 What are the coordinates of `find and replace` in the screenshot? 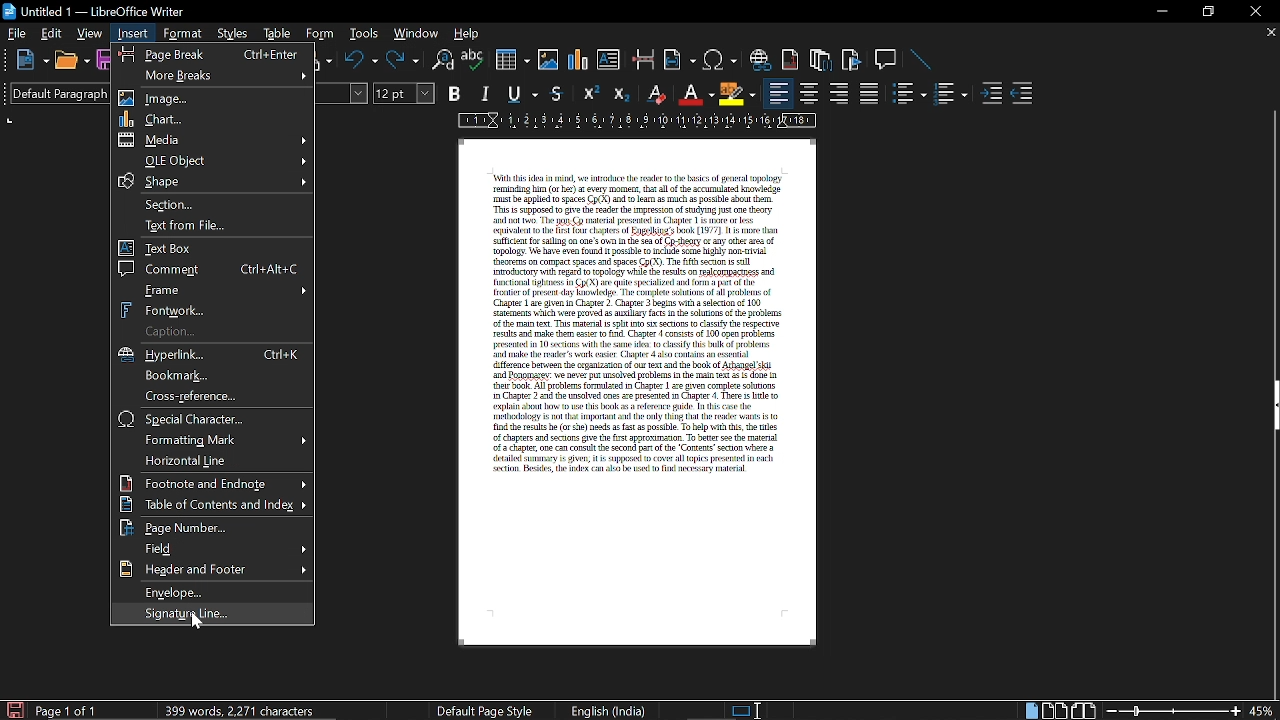 It's located at (443, 60).